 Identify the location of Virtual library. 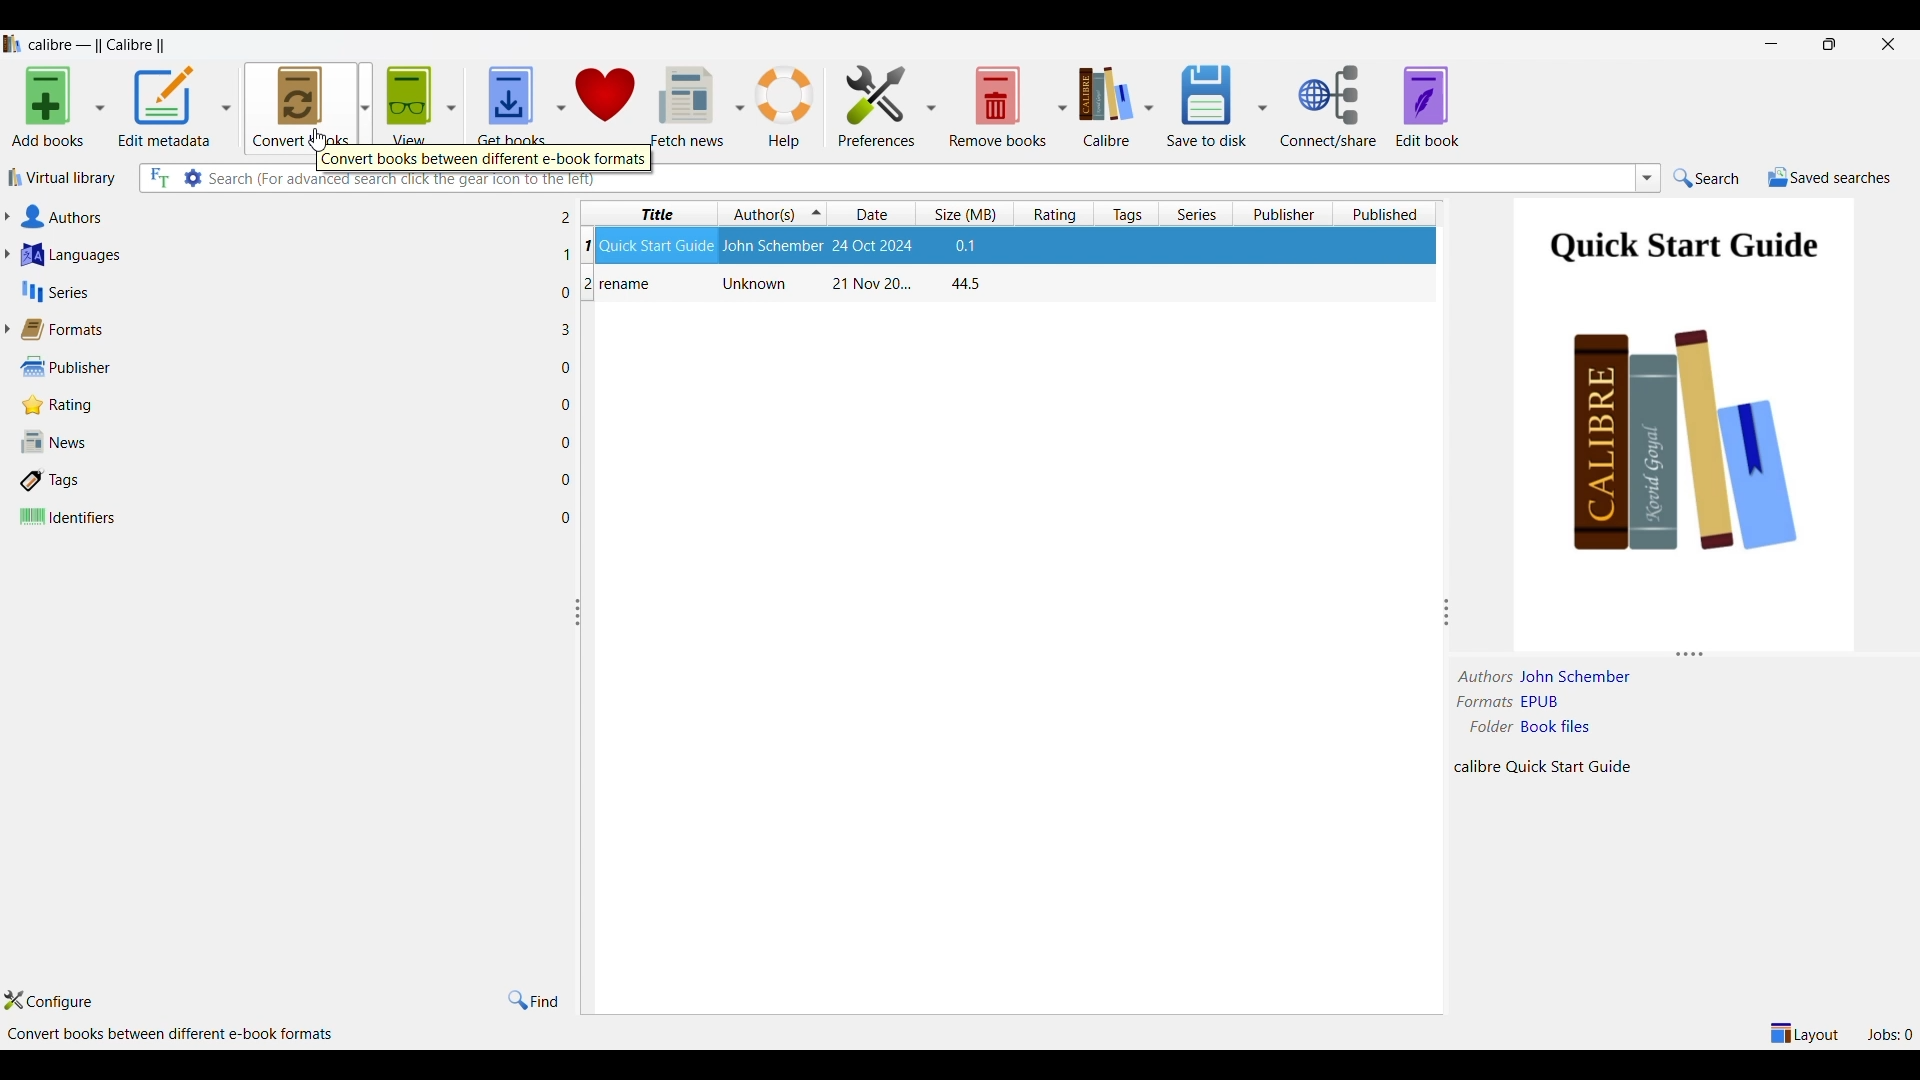
(60, 178).